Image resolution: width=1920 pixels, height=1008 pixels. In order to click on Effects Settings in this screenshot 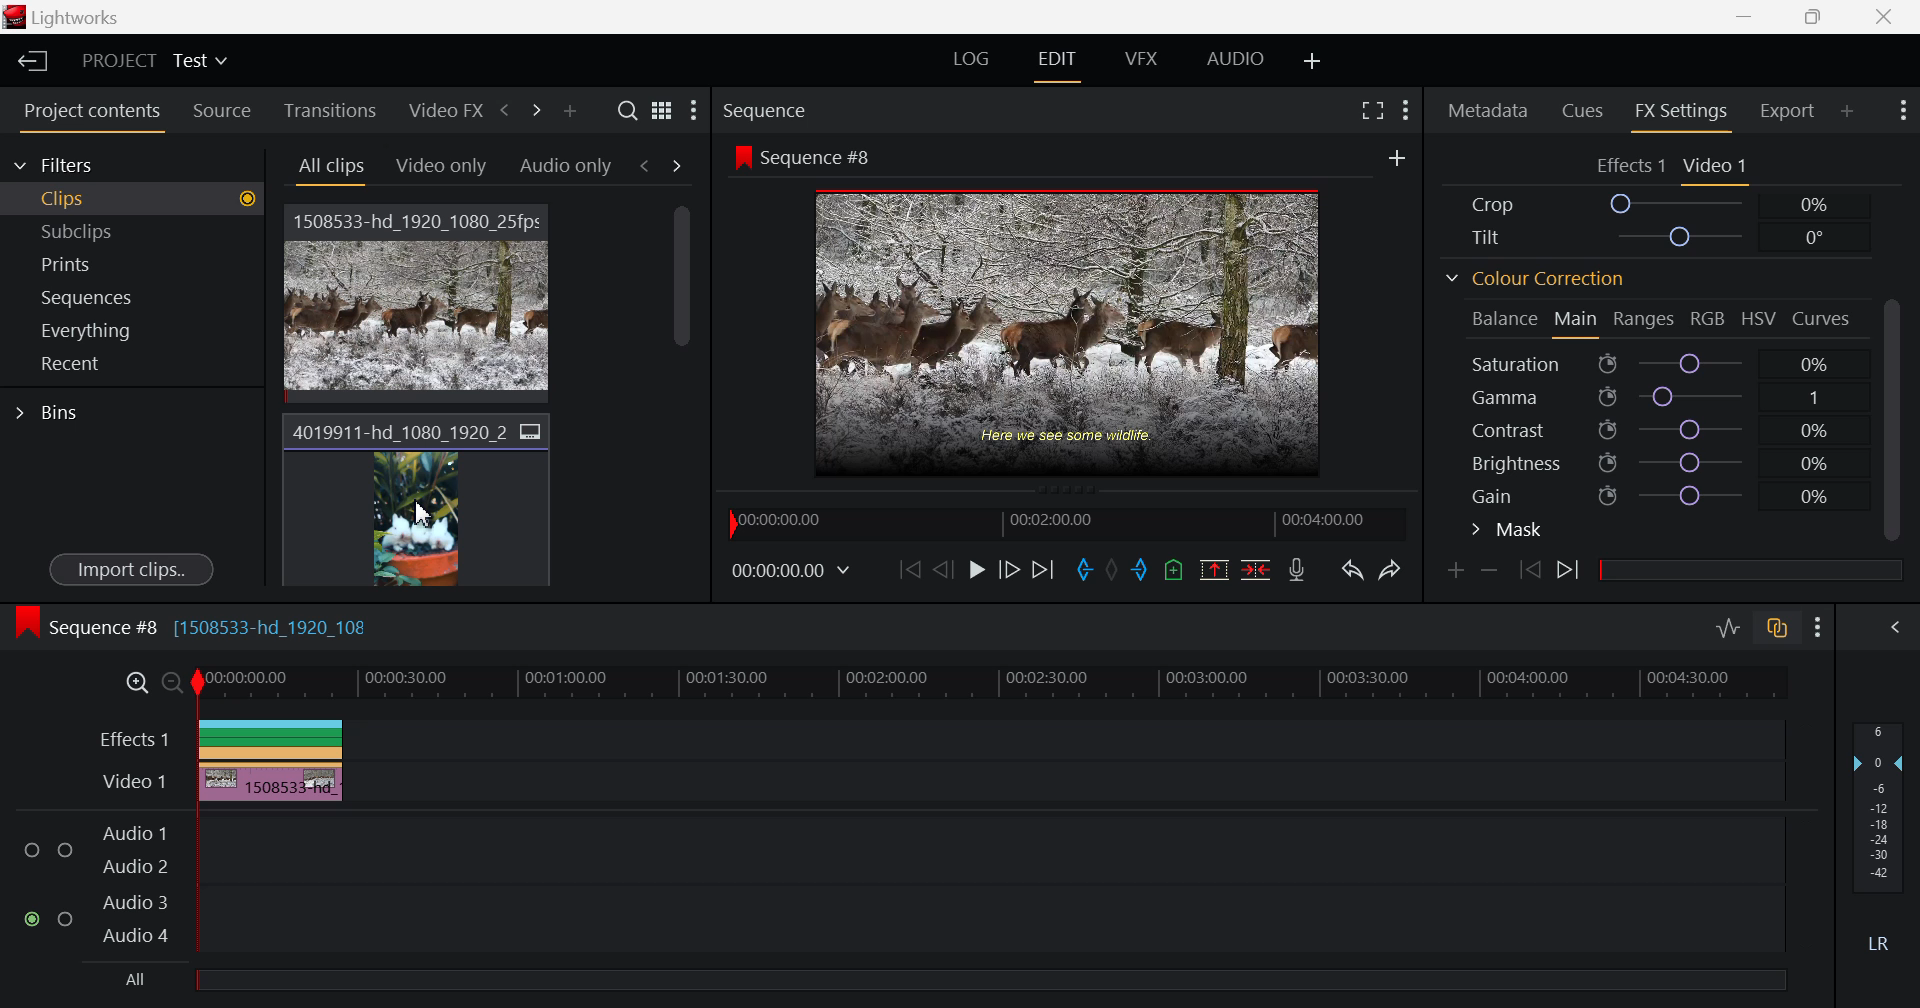, I will do `click(1628, 166)`.